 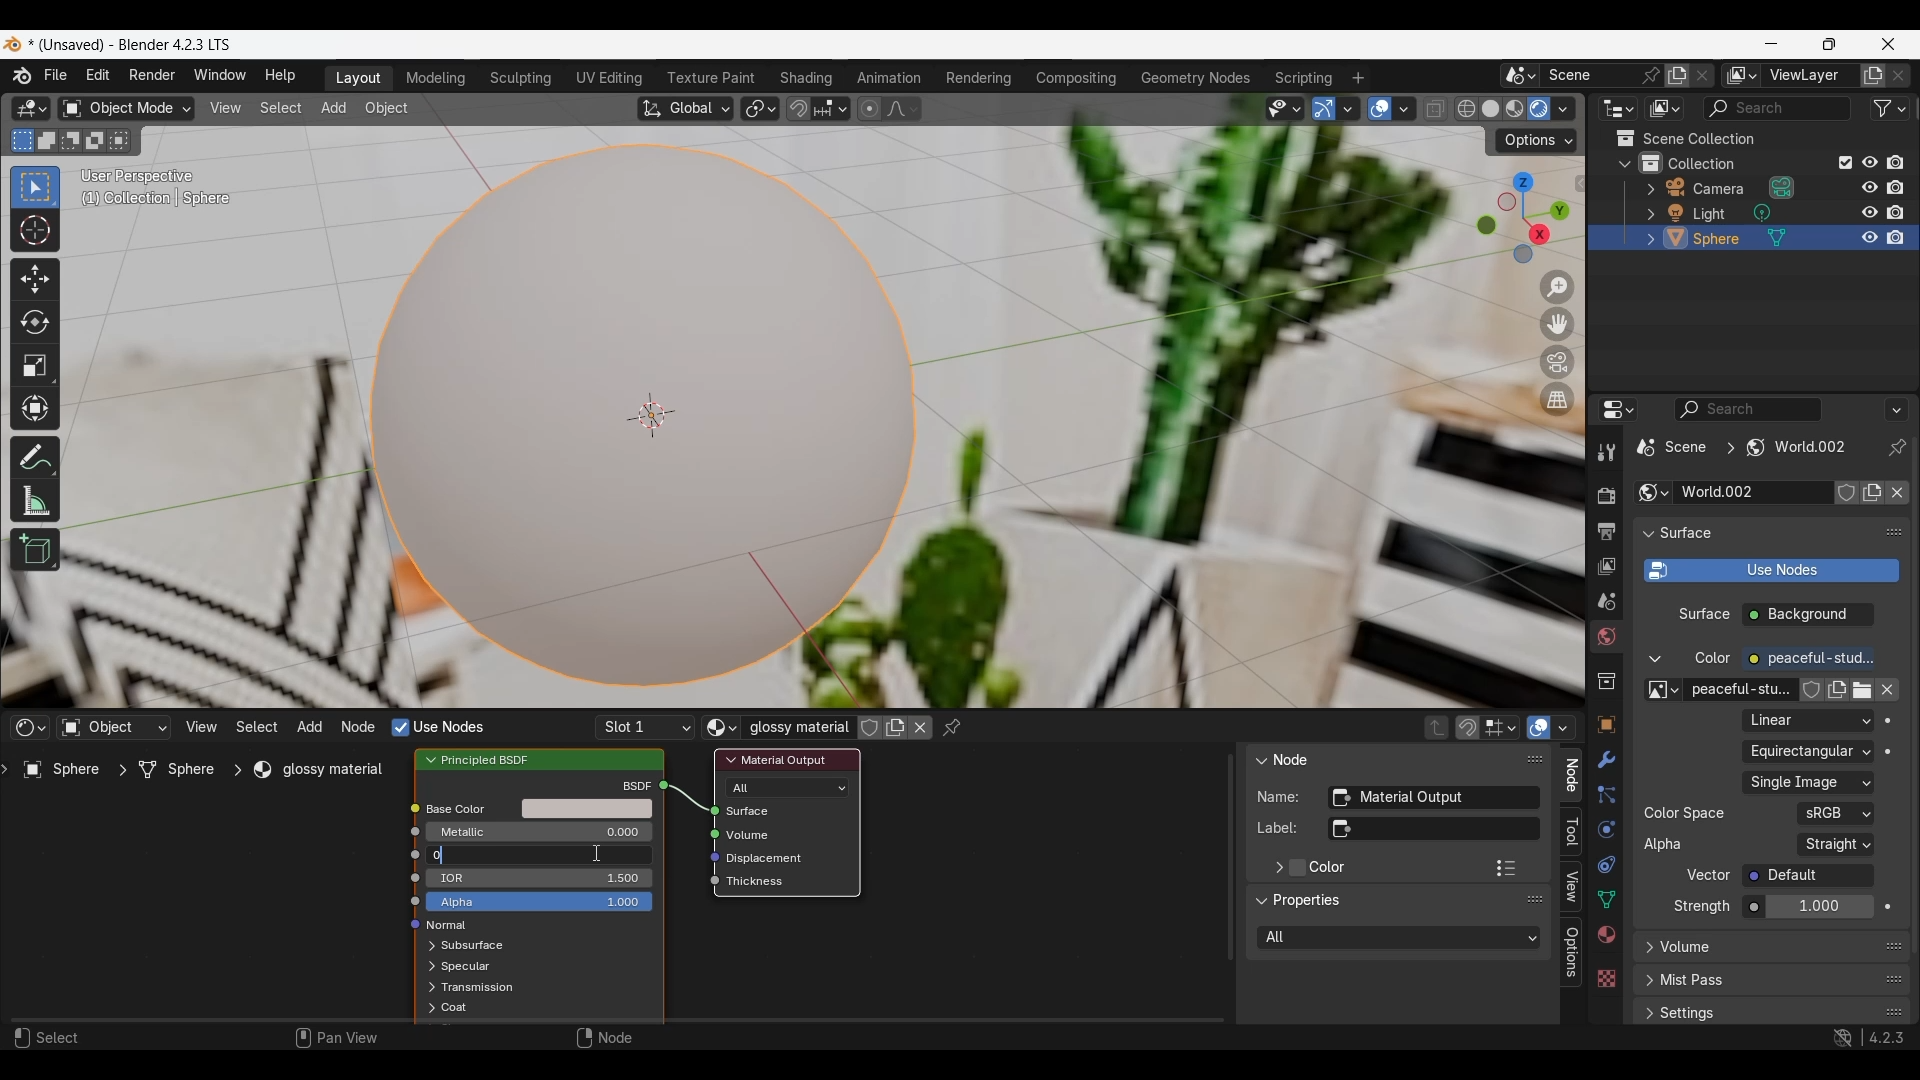 What do you see at coordinates (36, 549) in the screenshot?
I see `Add cube` at bounding box center [36, 549].